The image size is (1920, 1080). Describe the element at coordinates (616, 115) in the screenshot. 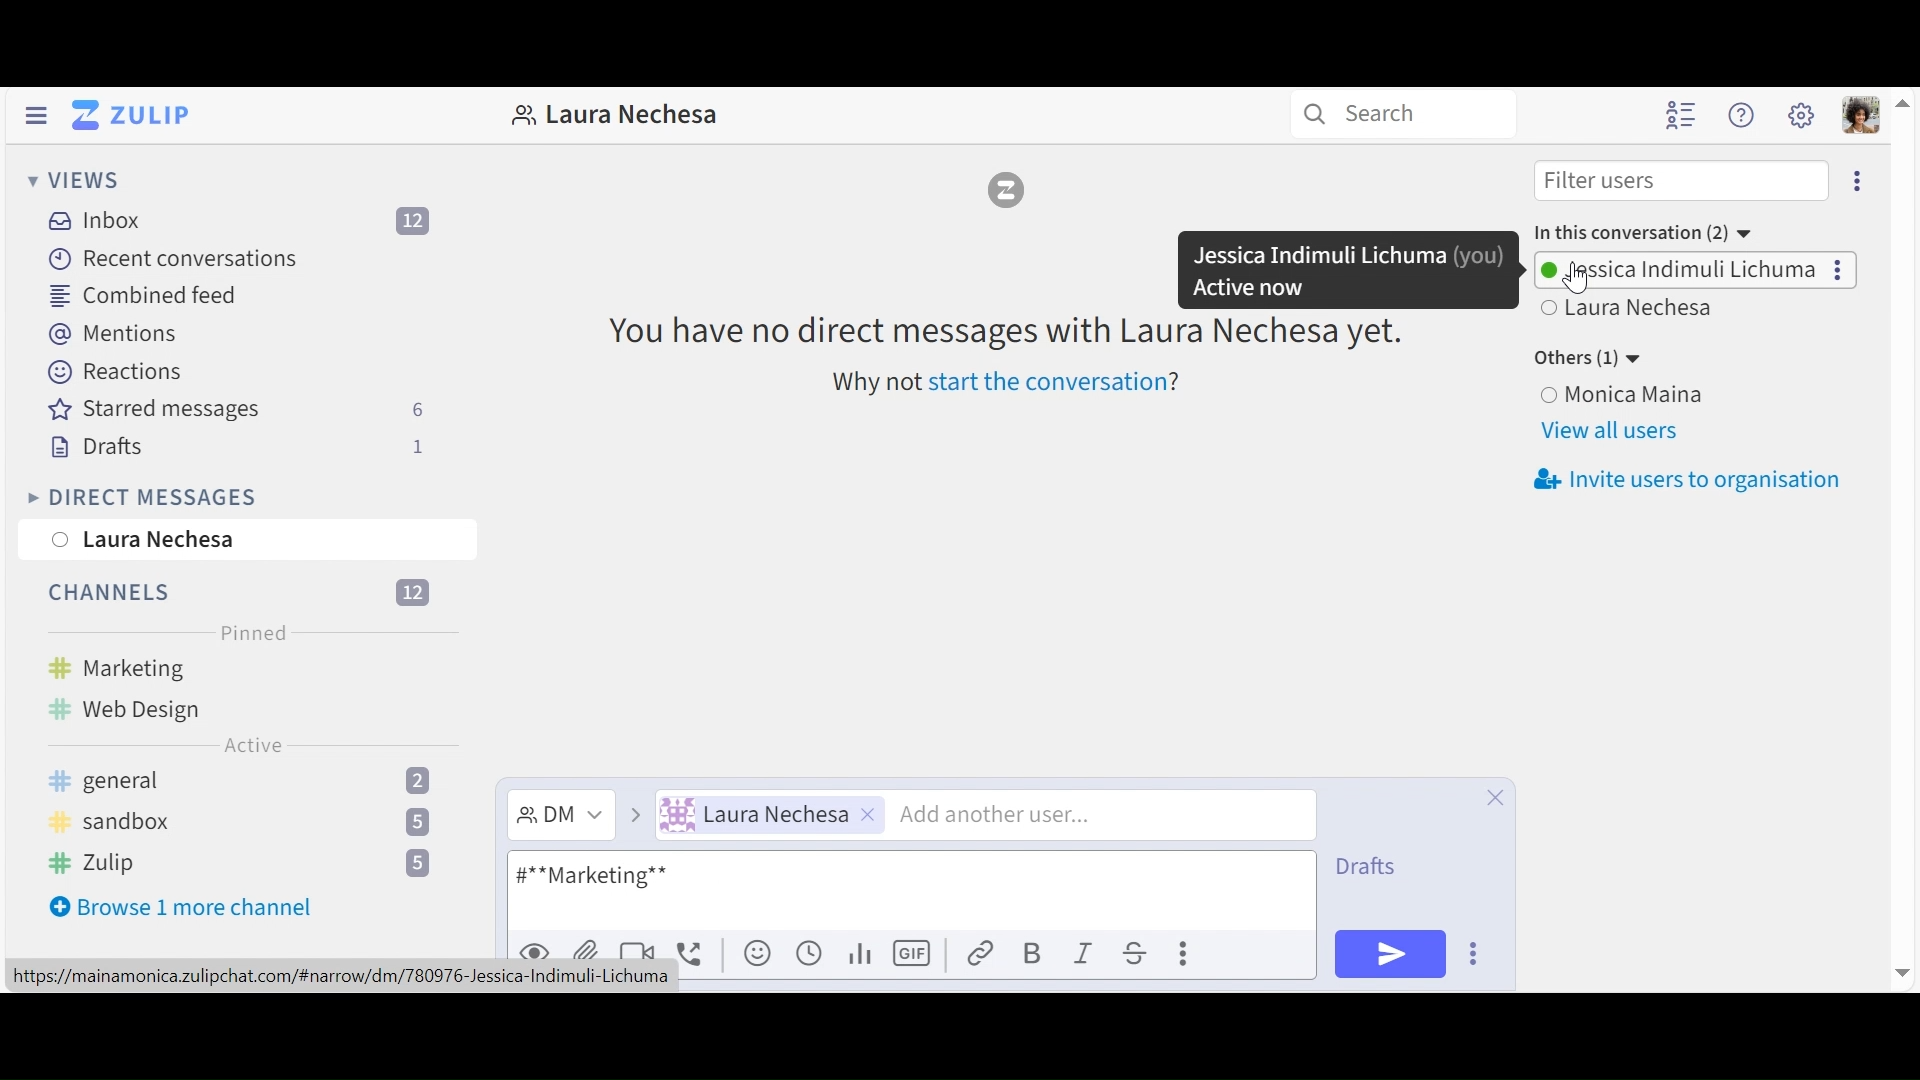

I see `Direct message with this user` at that location.